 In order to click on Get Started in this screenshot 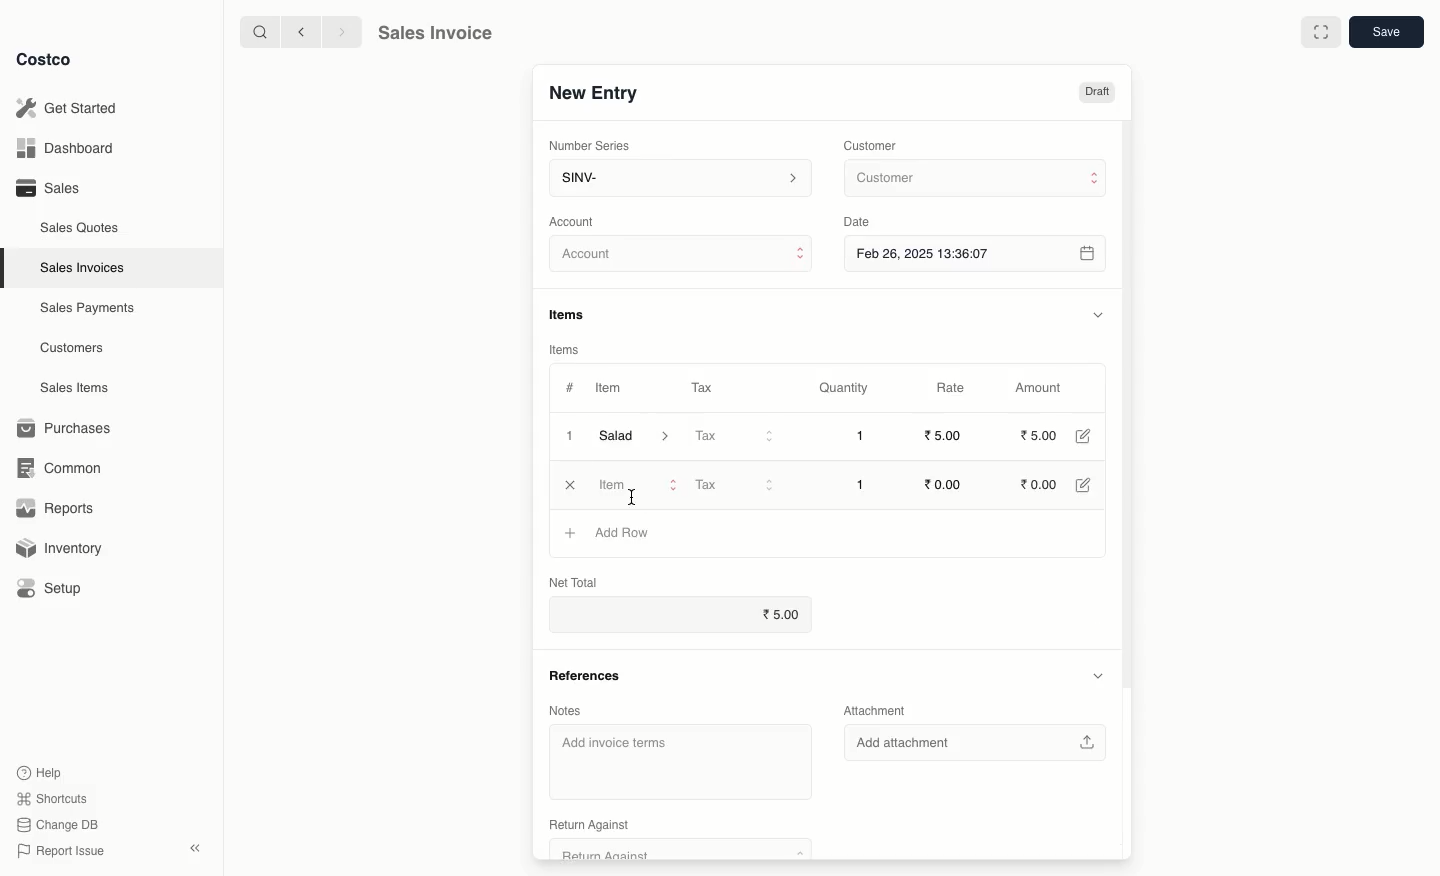, I will do `click(66, 107)`.